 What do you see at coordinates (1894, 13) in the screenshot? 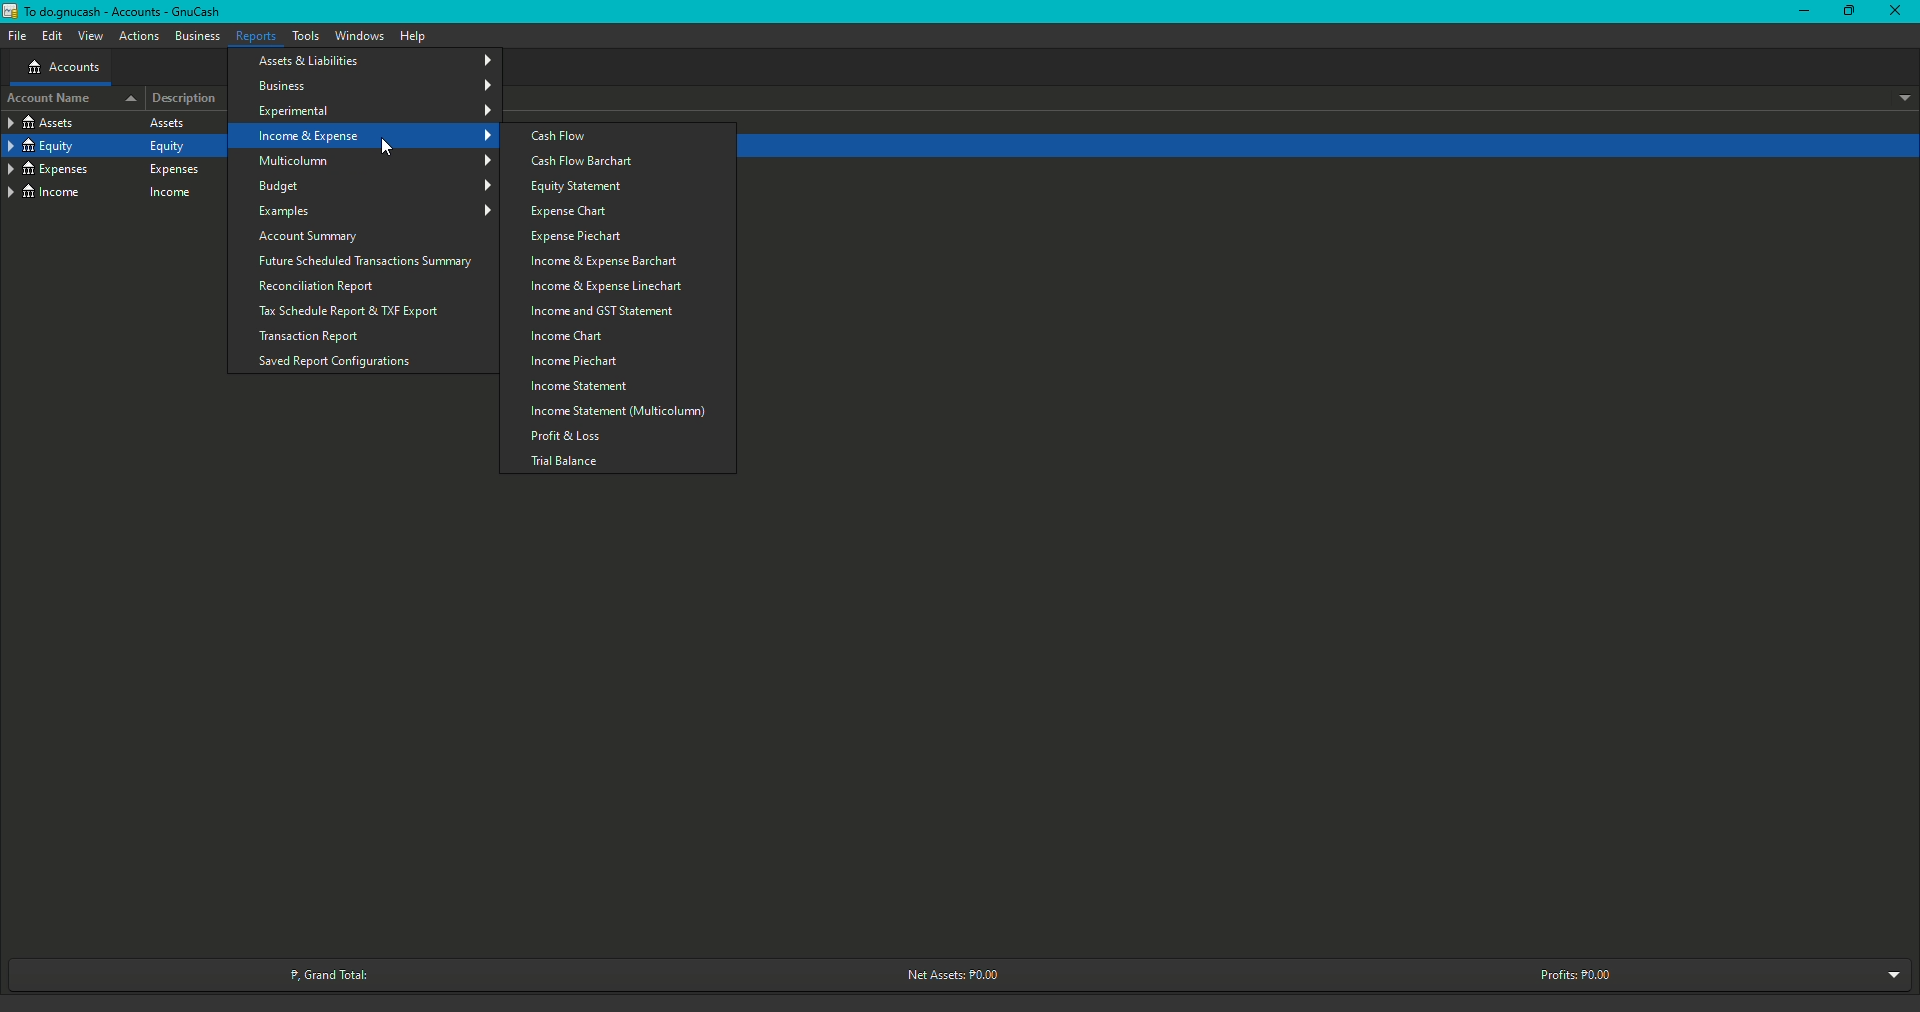
I see `Close` at bounding box center [1894, 13].